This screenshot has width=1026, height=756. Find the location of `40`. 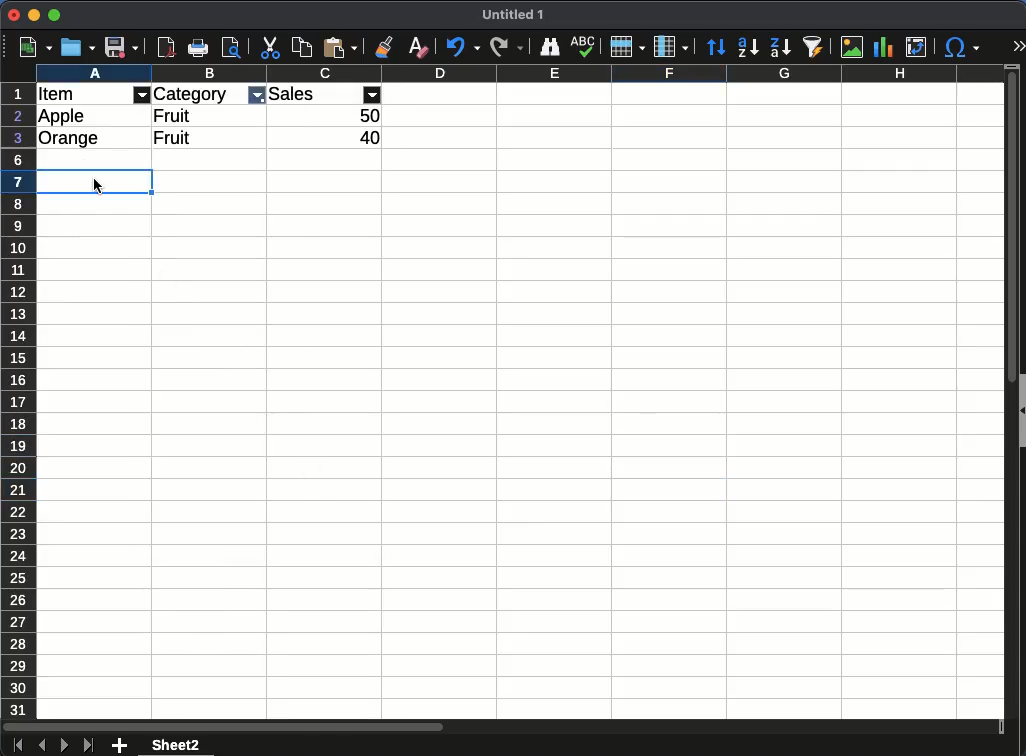

40 is located at coordinates (370, 138).